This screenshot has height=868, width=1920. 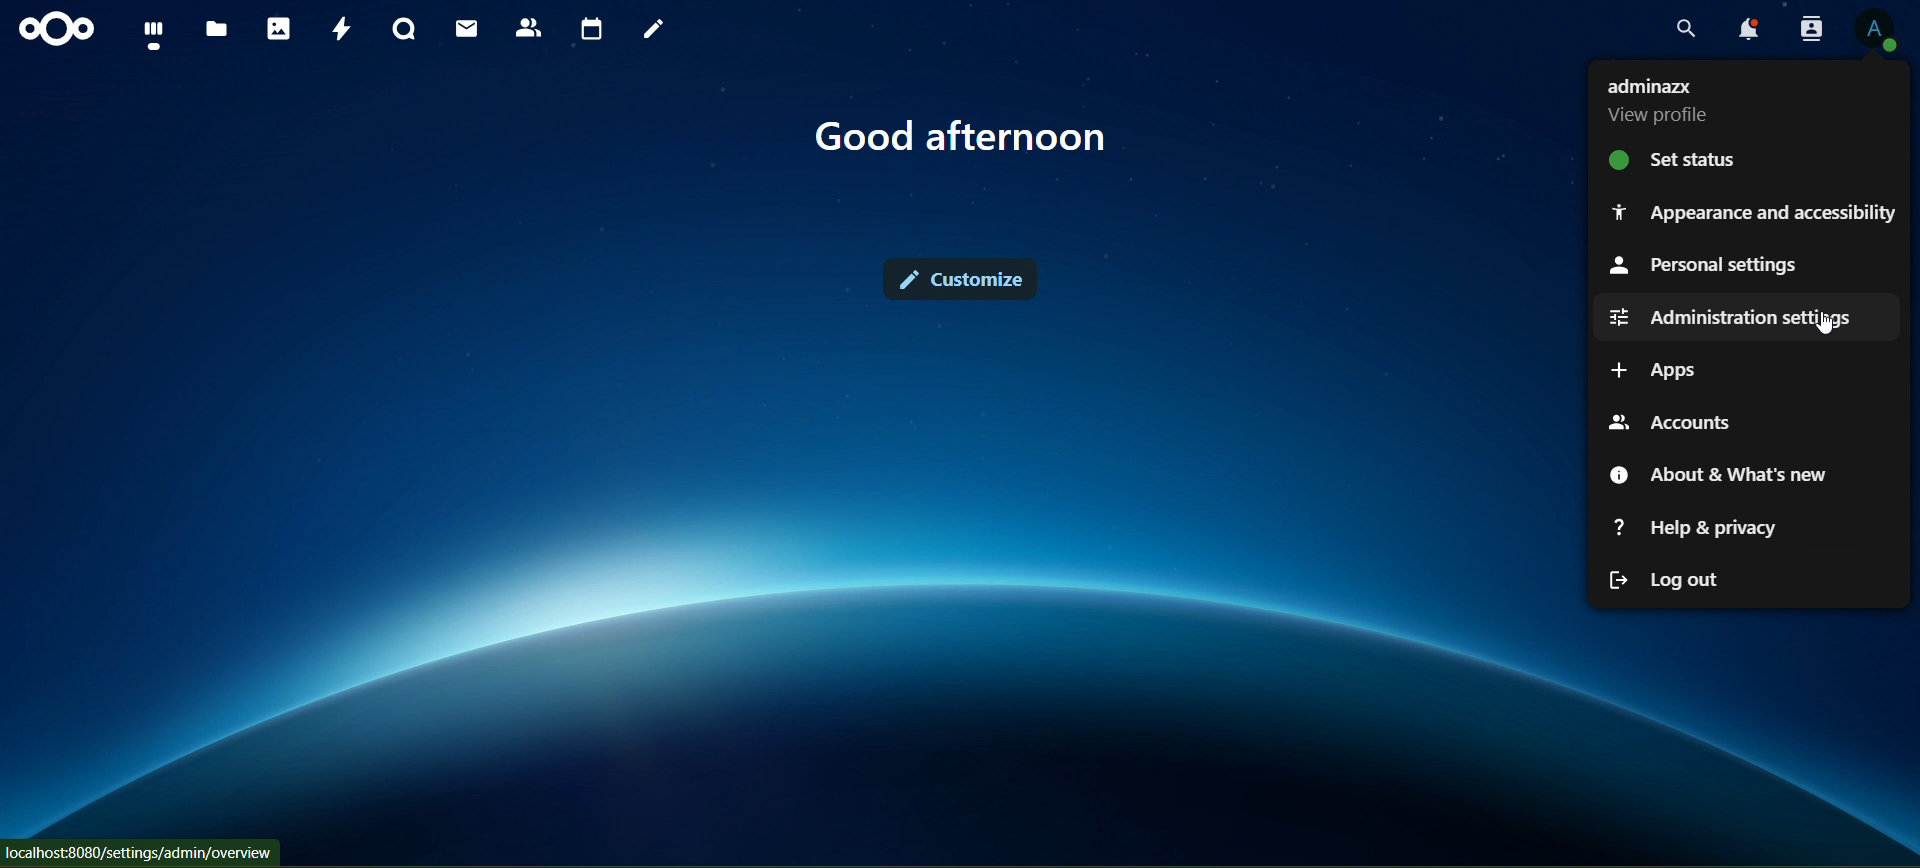 What do you see at coordinates (593, 29) in the screenshot?
I see `calendar` at bounding box center [593, 29].